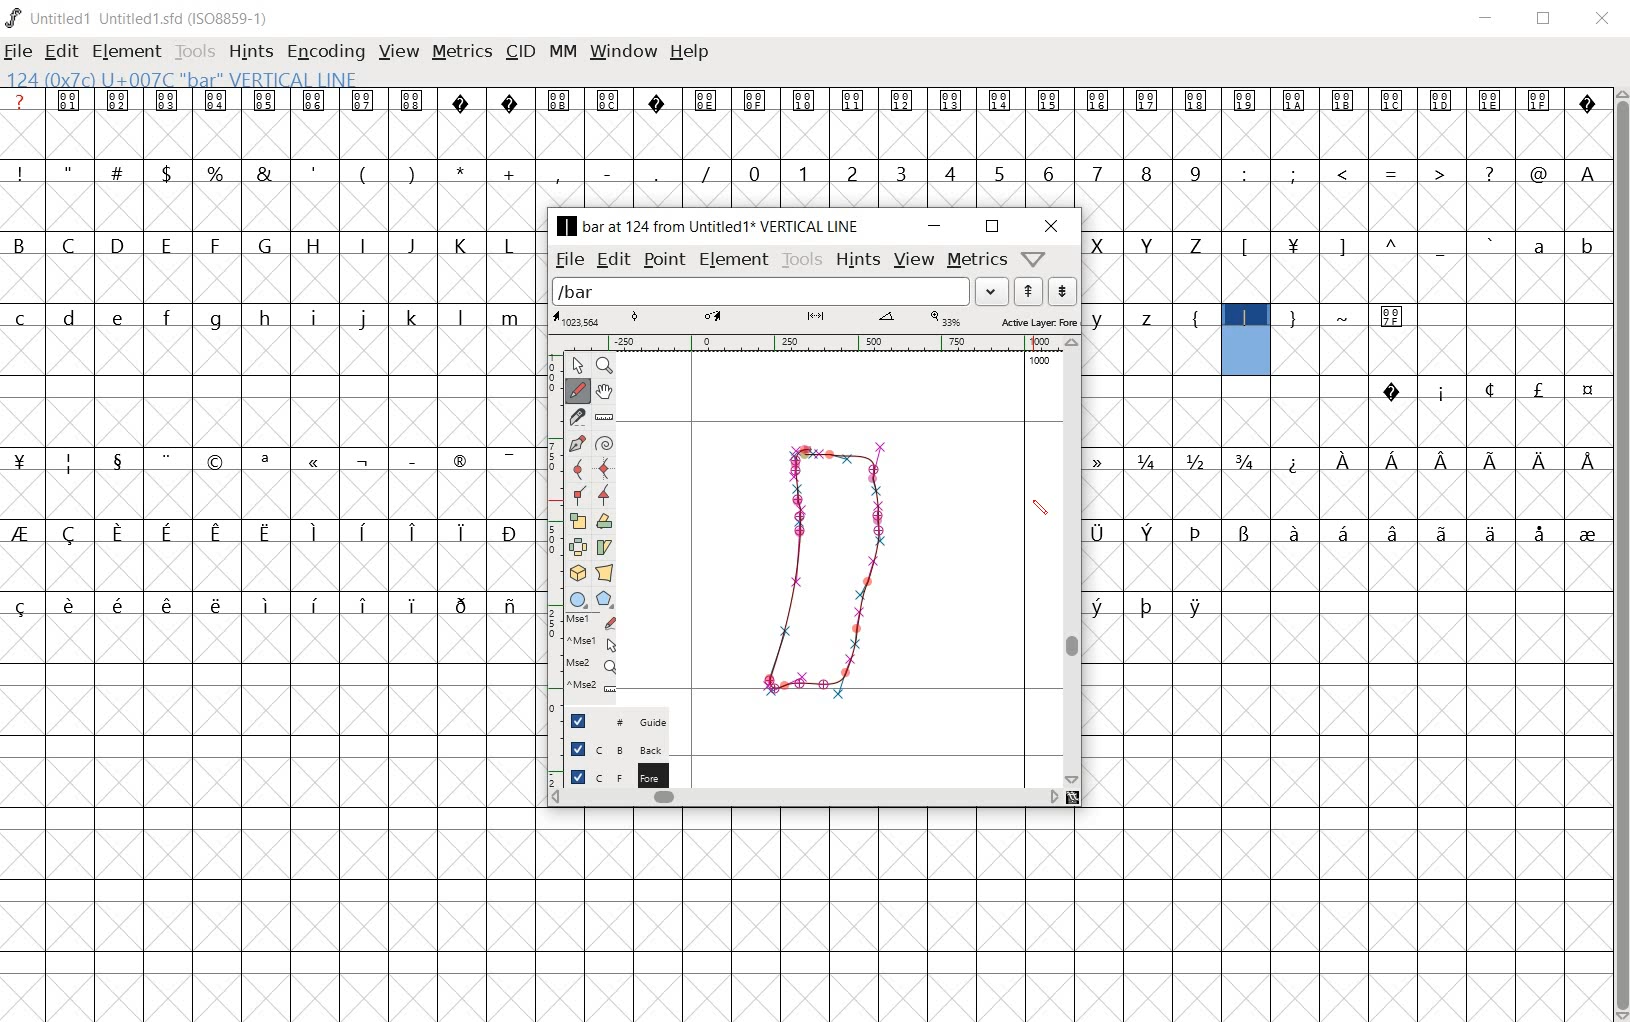 The image size is (1630, 1022). Describe the element at coordinates (1344, 208) in the screenshot. I see `empty cells` at that location.